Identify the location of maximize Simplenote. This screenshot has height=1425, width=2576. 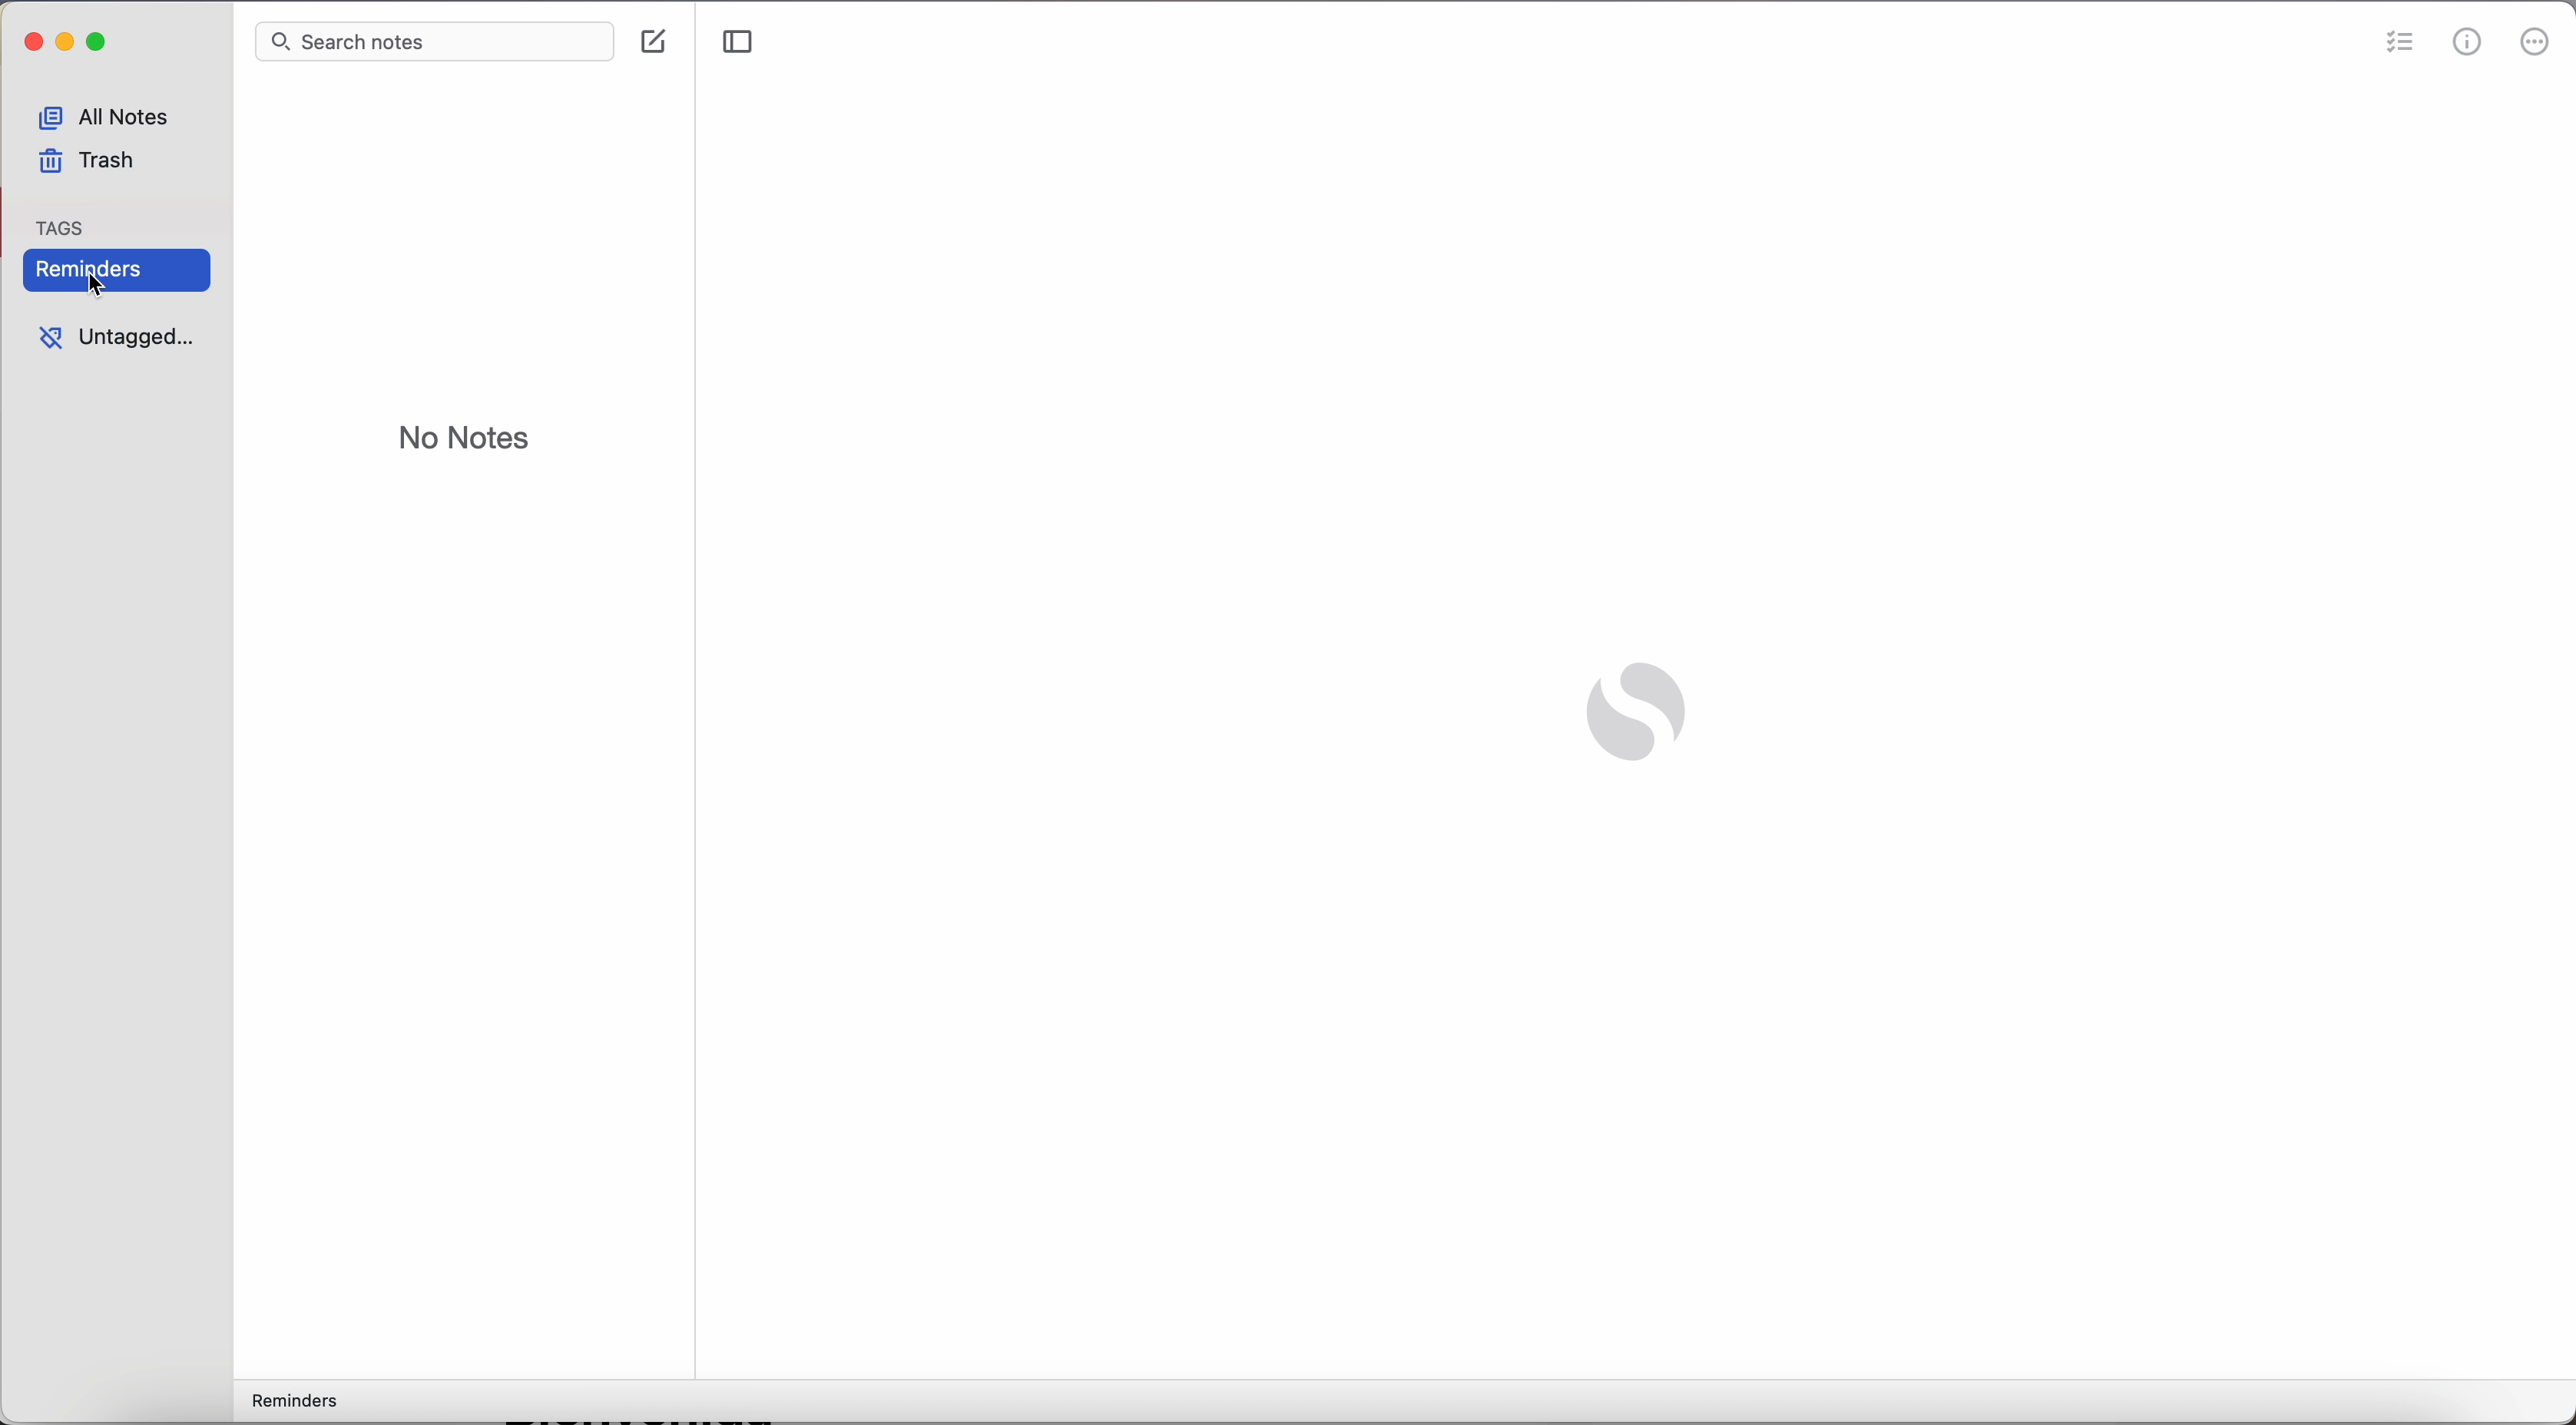
(101, 45).